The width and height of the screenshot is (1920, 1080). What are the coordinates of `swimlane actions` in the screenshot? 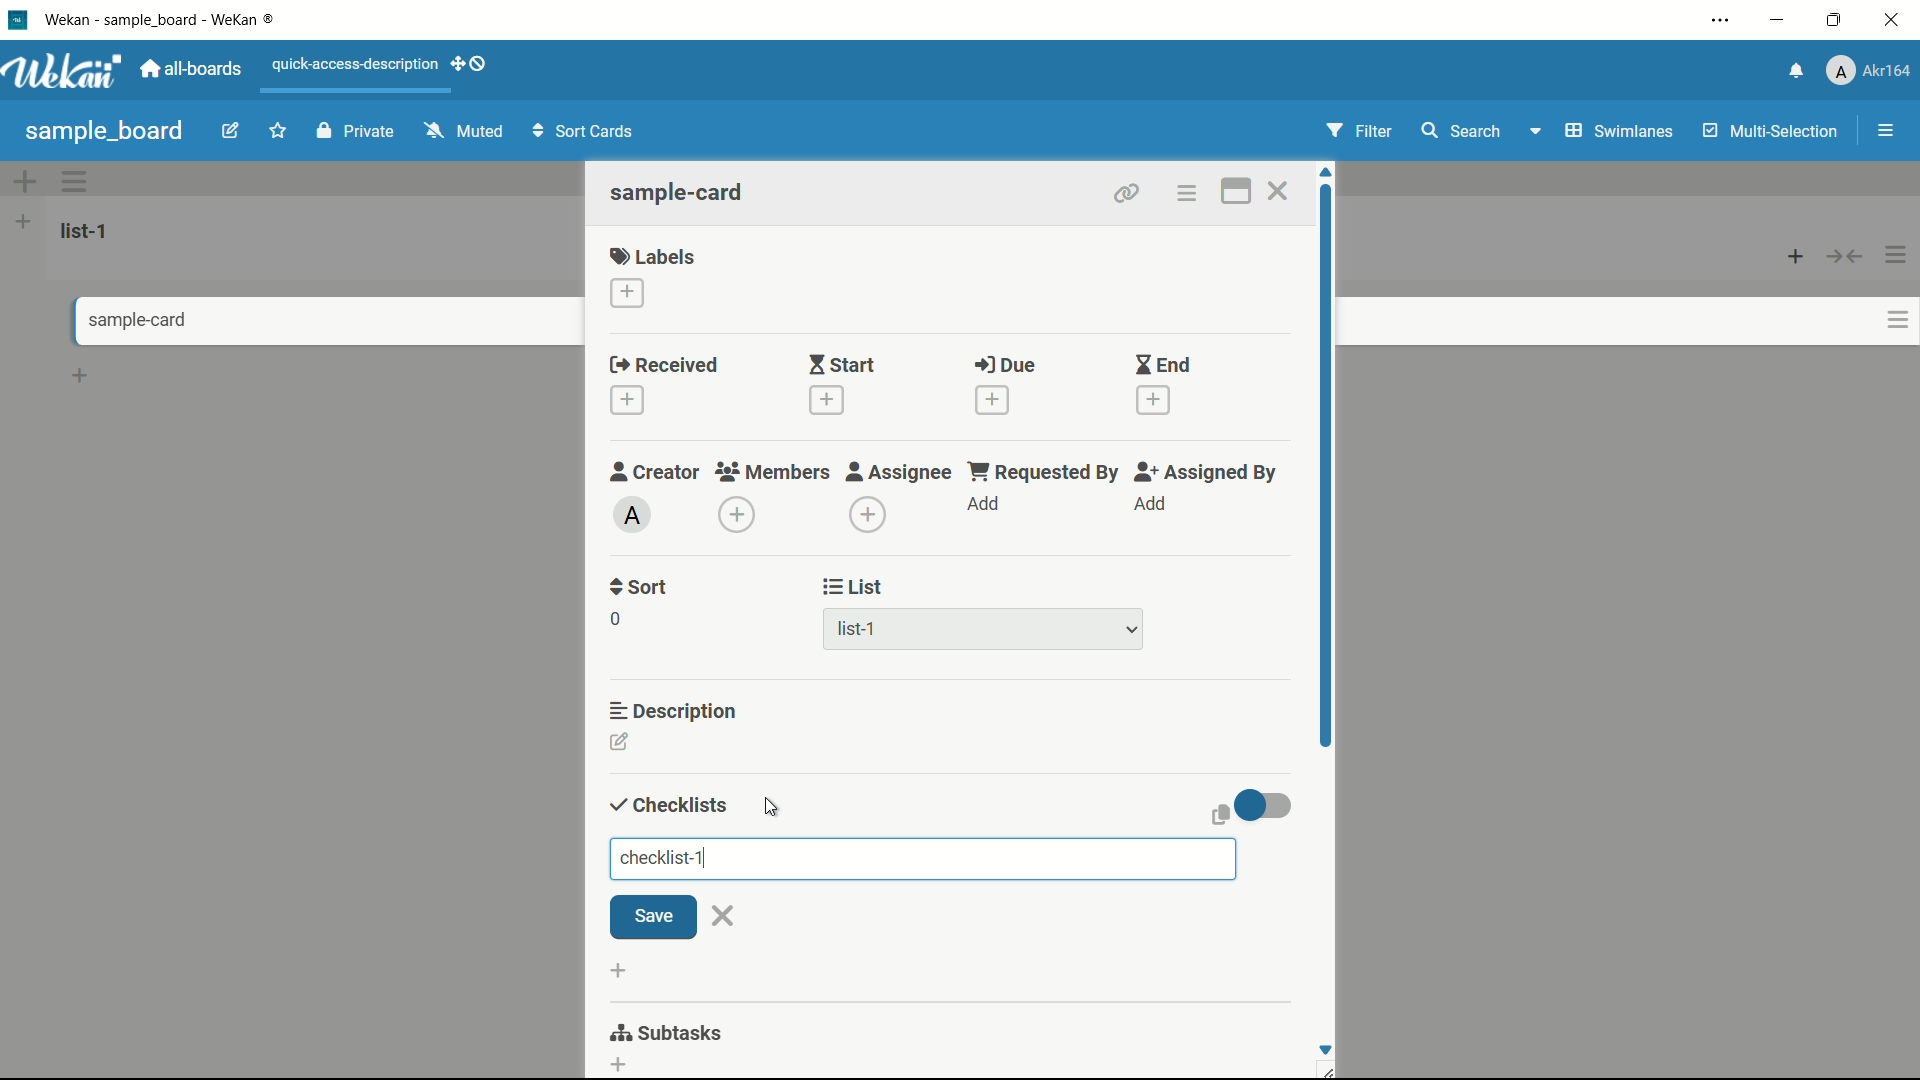 It's located at (76, 181).